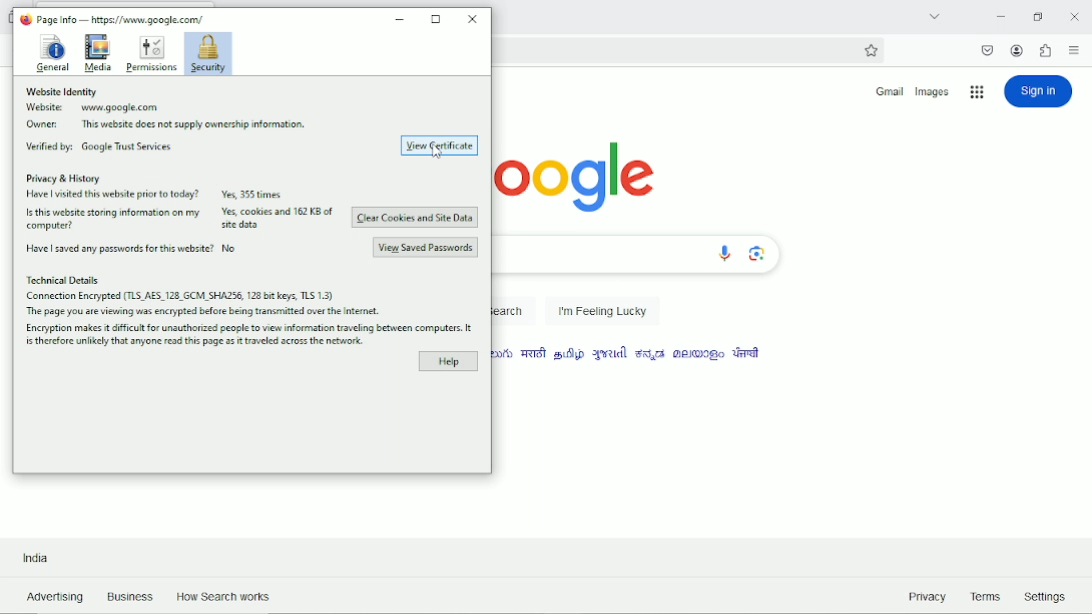 This screenshot has height=614, width=1092. Describe the element at coordinates (440, 146) in the screenshot. I see `View Certificate` at that location.